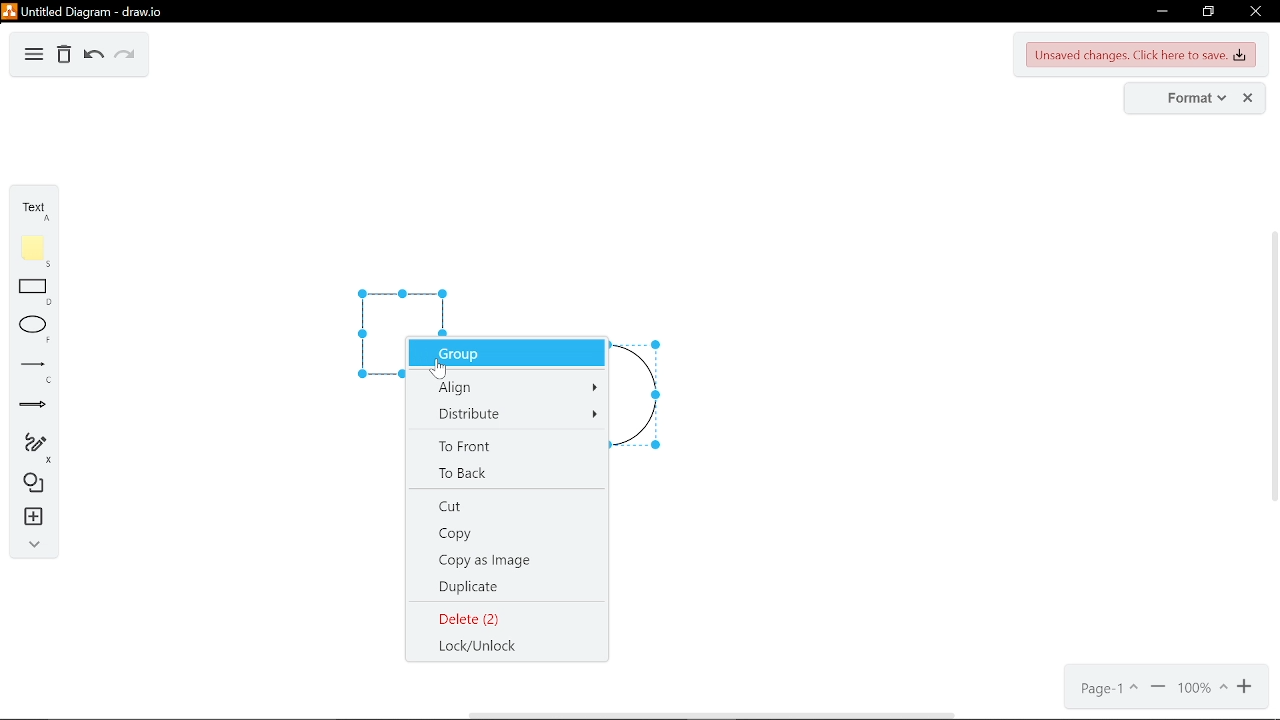  What do you see at coordinates (126, 55) in the screenshot?
I see `redo` at bounding box center [126, 55].